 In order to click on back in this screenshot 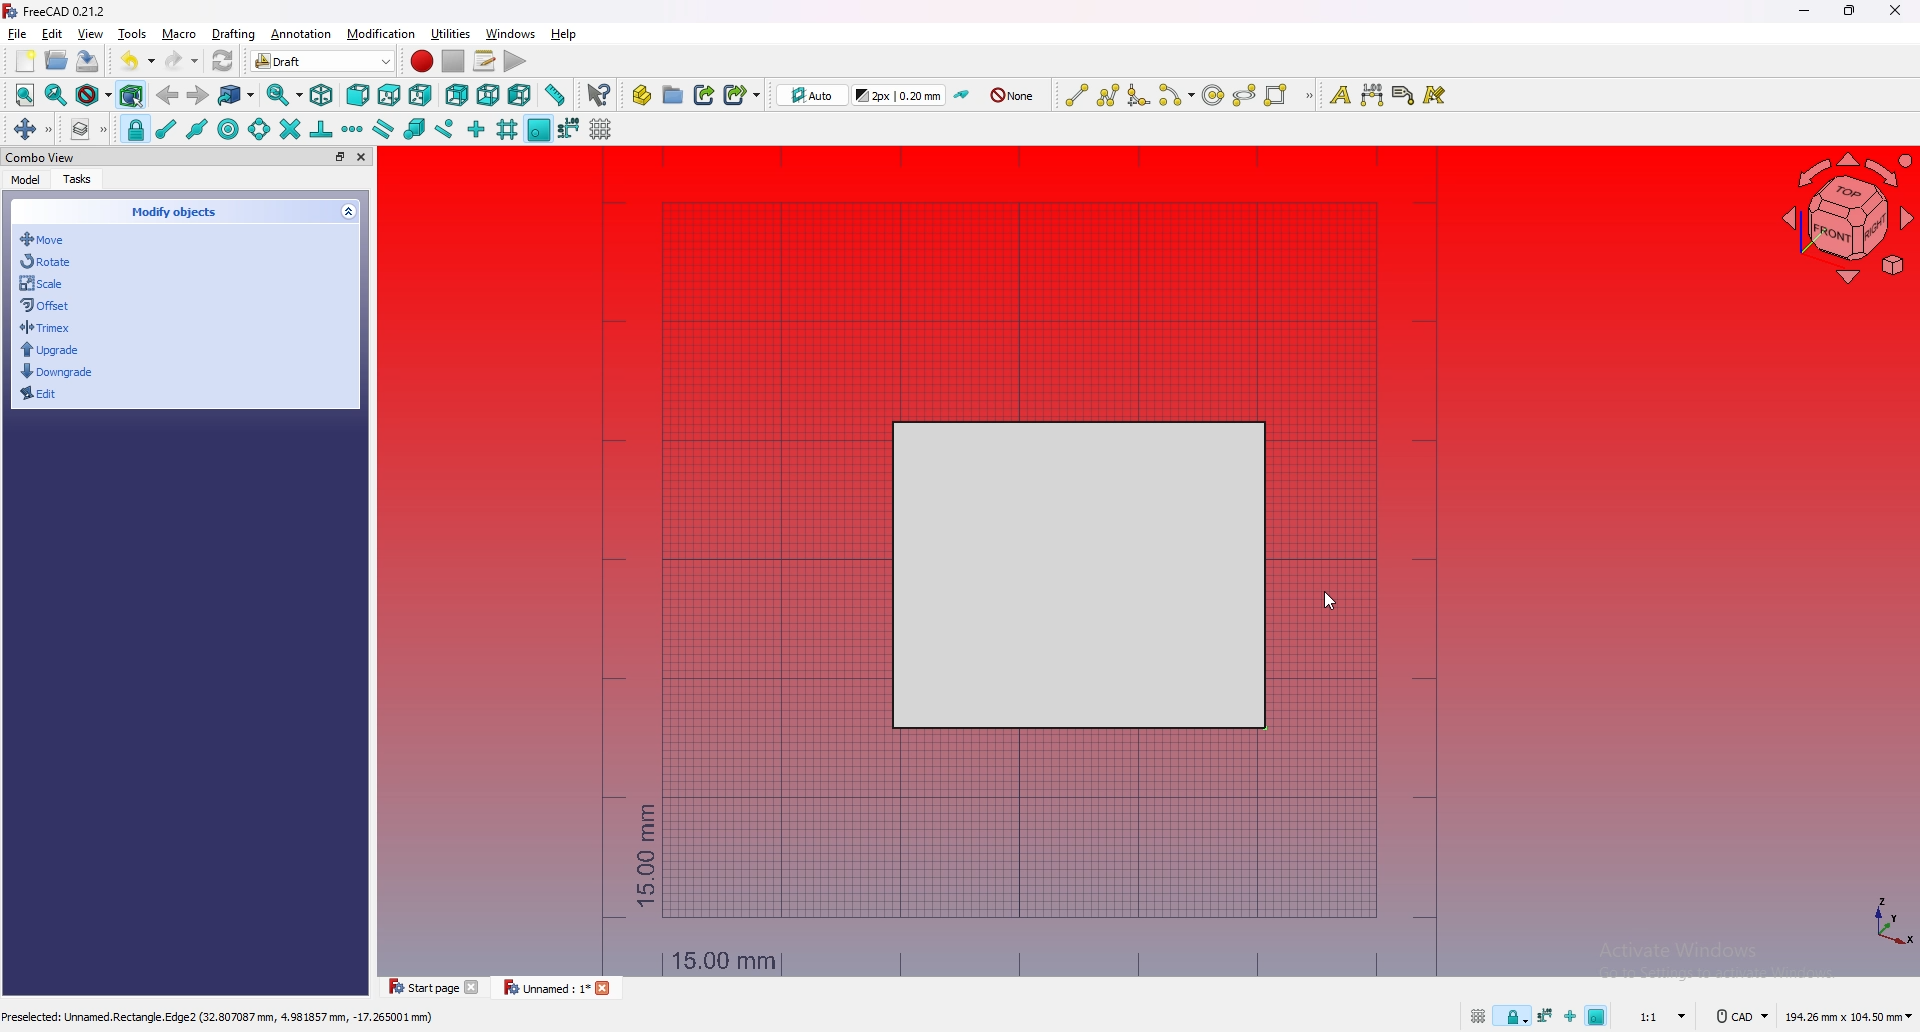, I will do `click(167, 95)`.